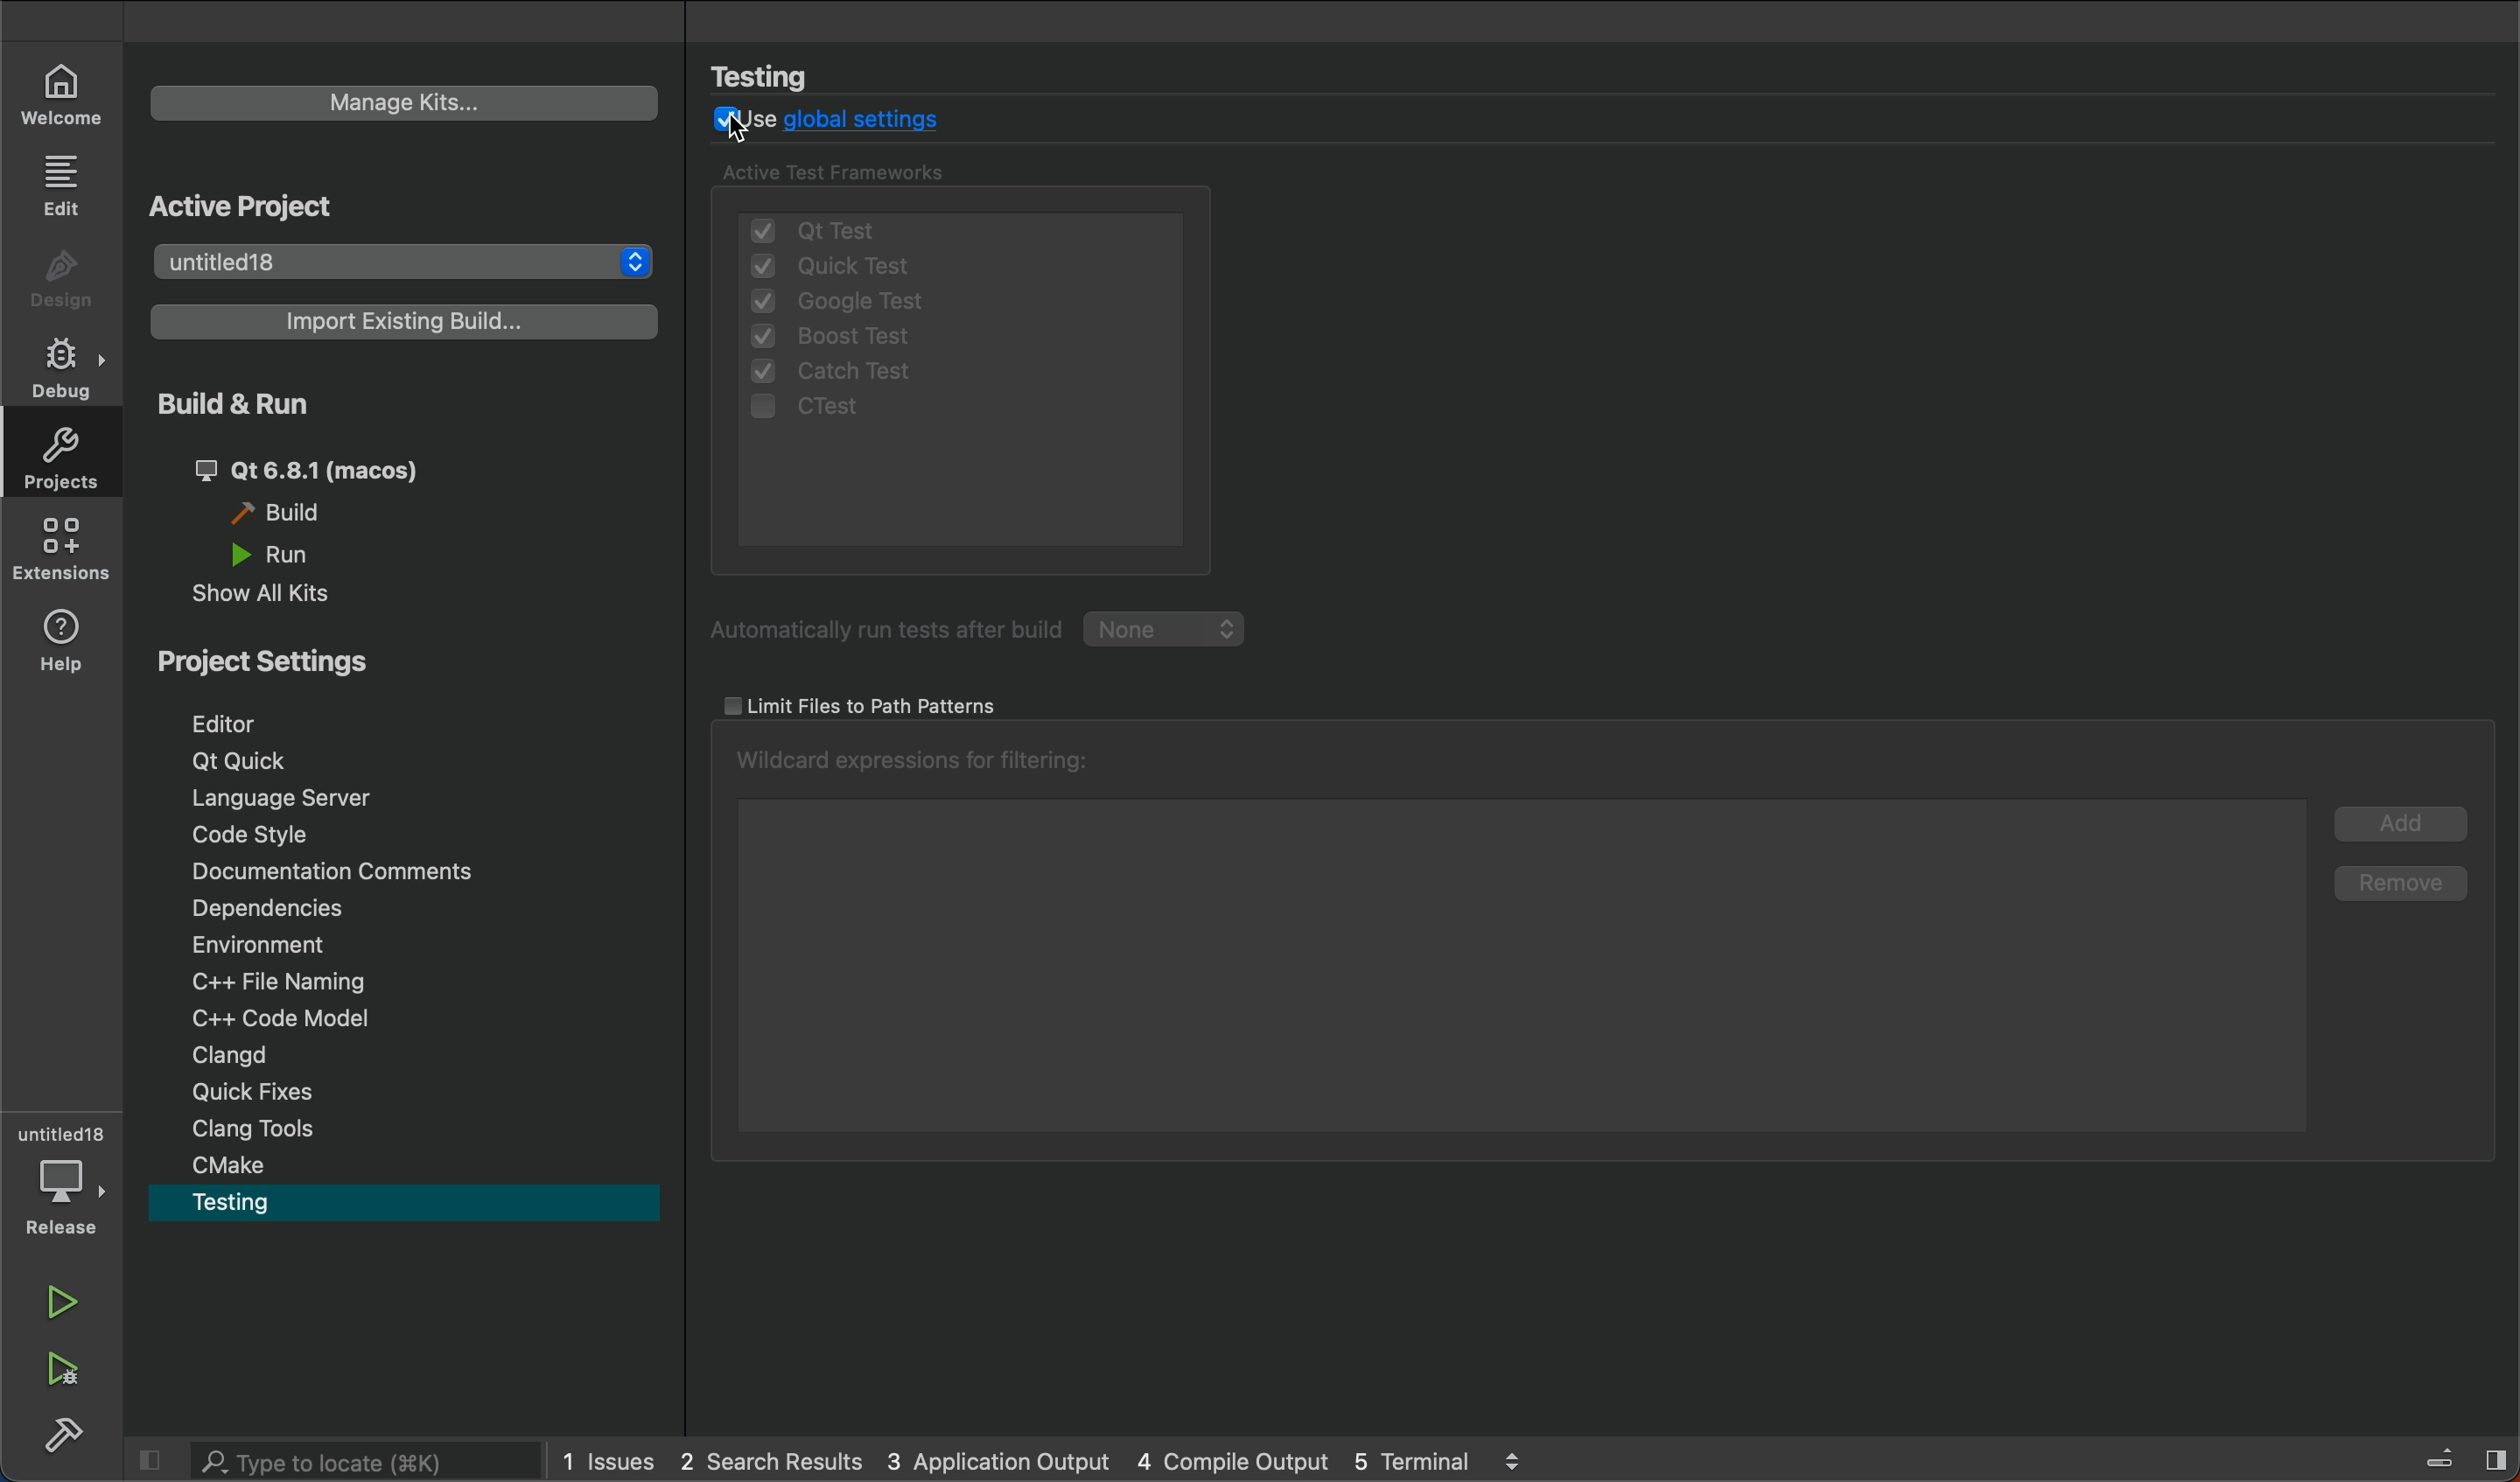  Describe the element at coordinates (843, 412) in the screenshot. I see `ctest` at that location.